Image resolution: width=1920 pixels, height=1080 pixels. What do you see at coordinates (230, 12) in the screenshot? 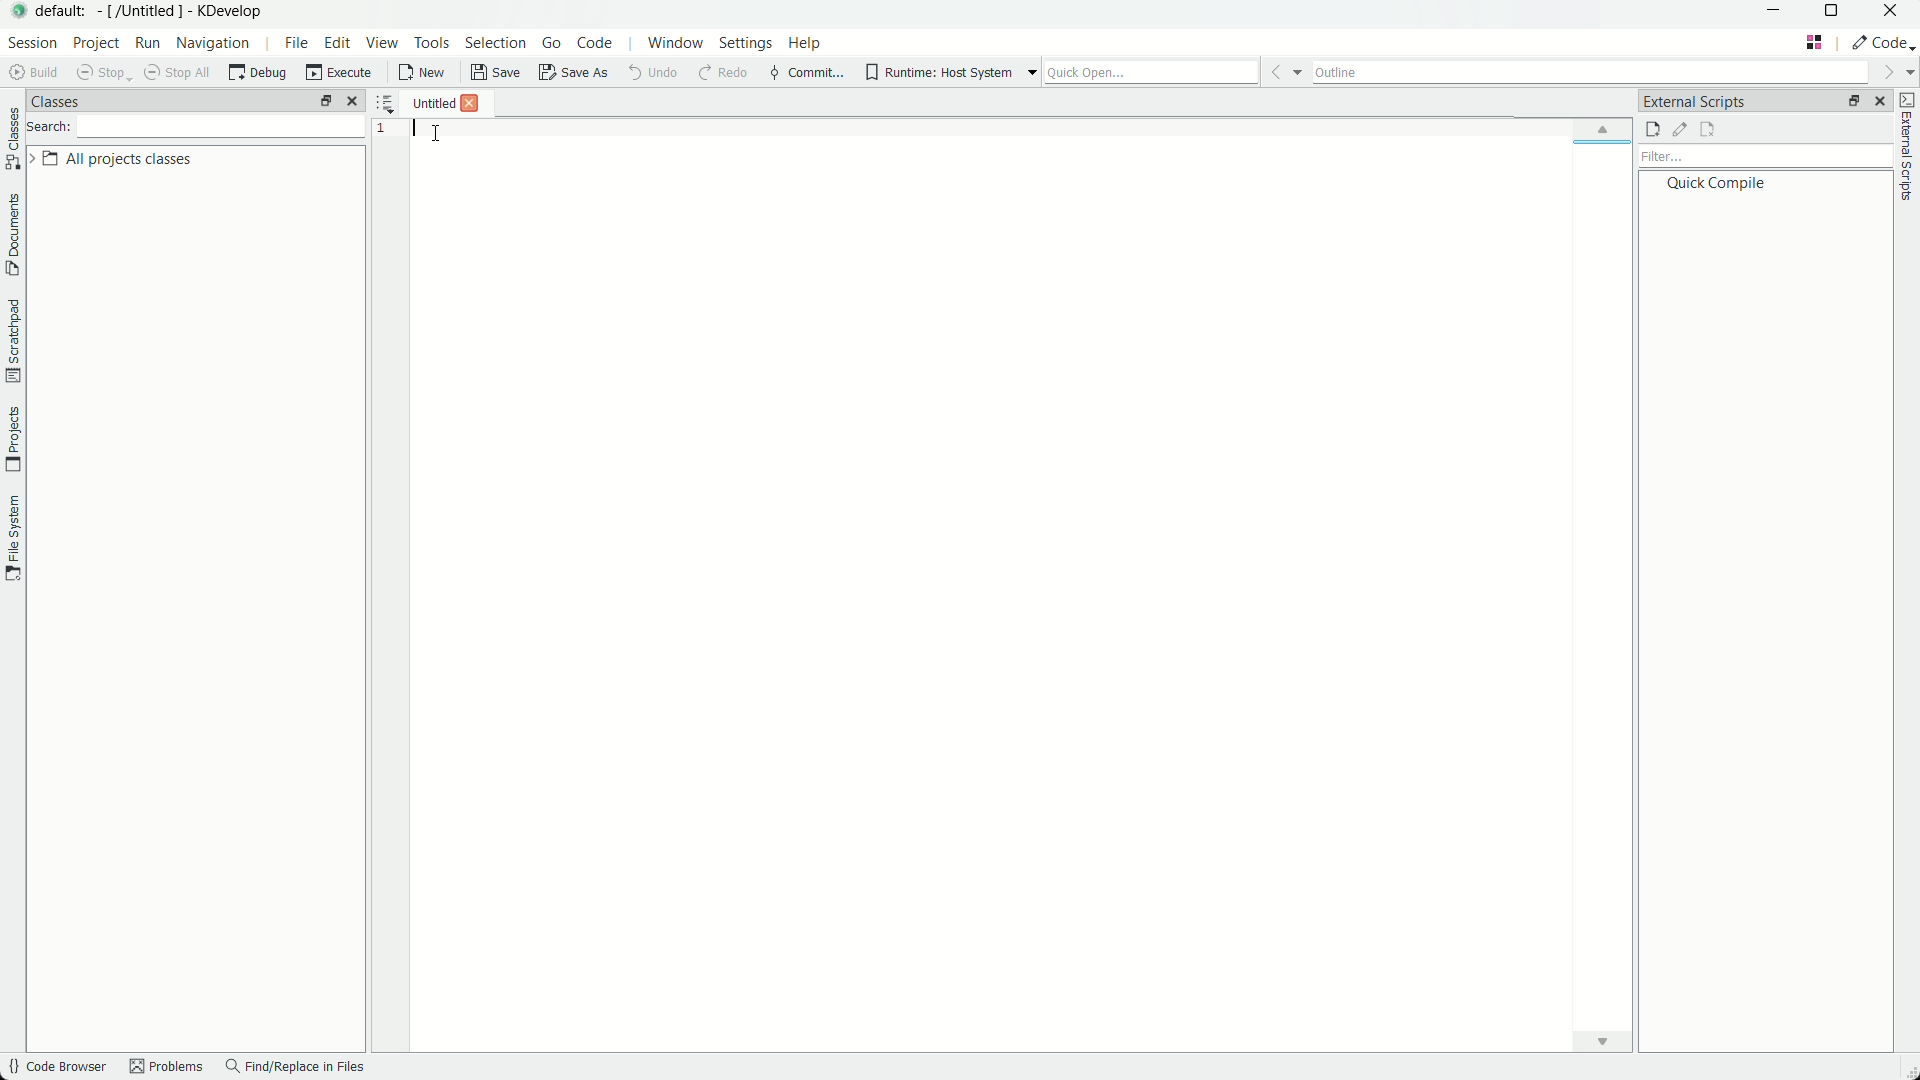
I see `kdevelop` at bounding box center [230, 12].